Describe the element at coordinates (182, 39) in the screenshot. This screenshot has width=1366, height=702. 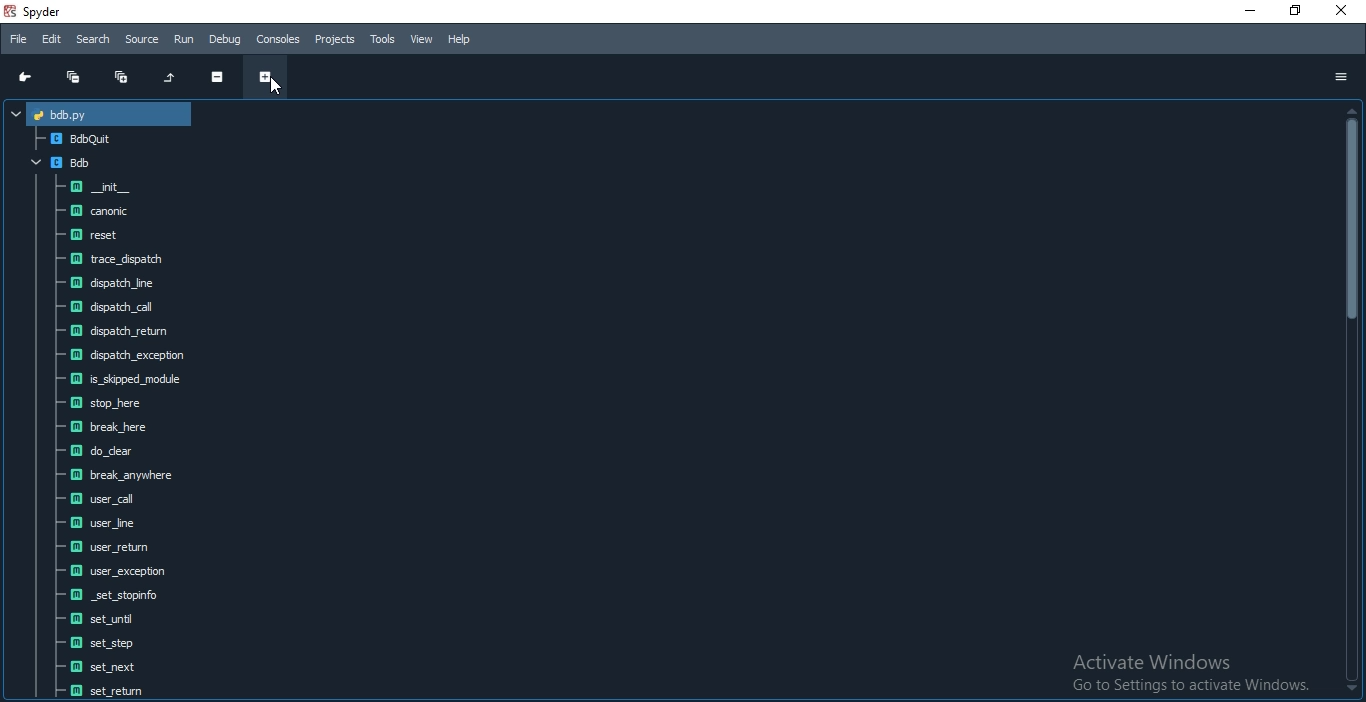
I see `Run` at that location.